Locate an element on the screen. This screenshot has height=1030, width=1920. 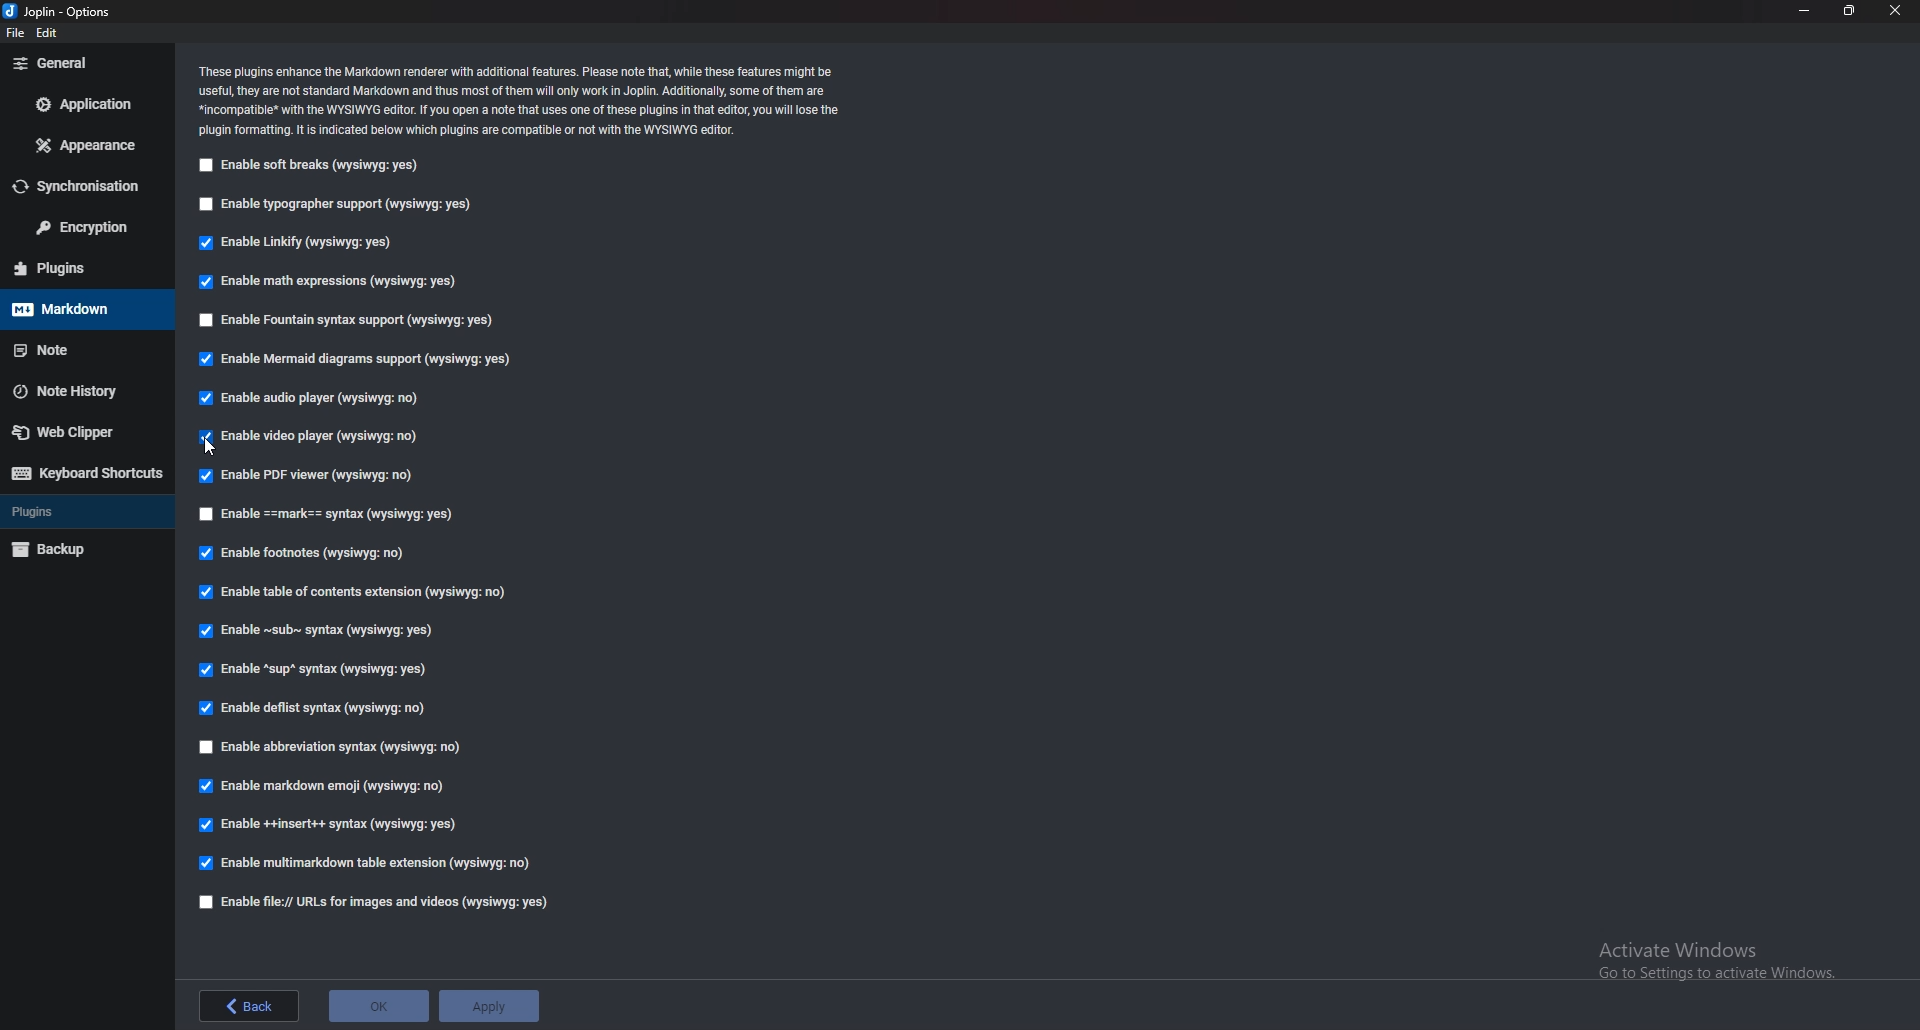
Mark down is located at coordinates (81, 310).